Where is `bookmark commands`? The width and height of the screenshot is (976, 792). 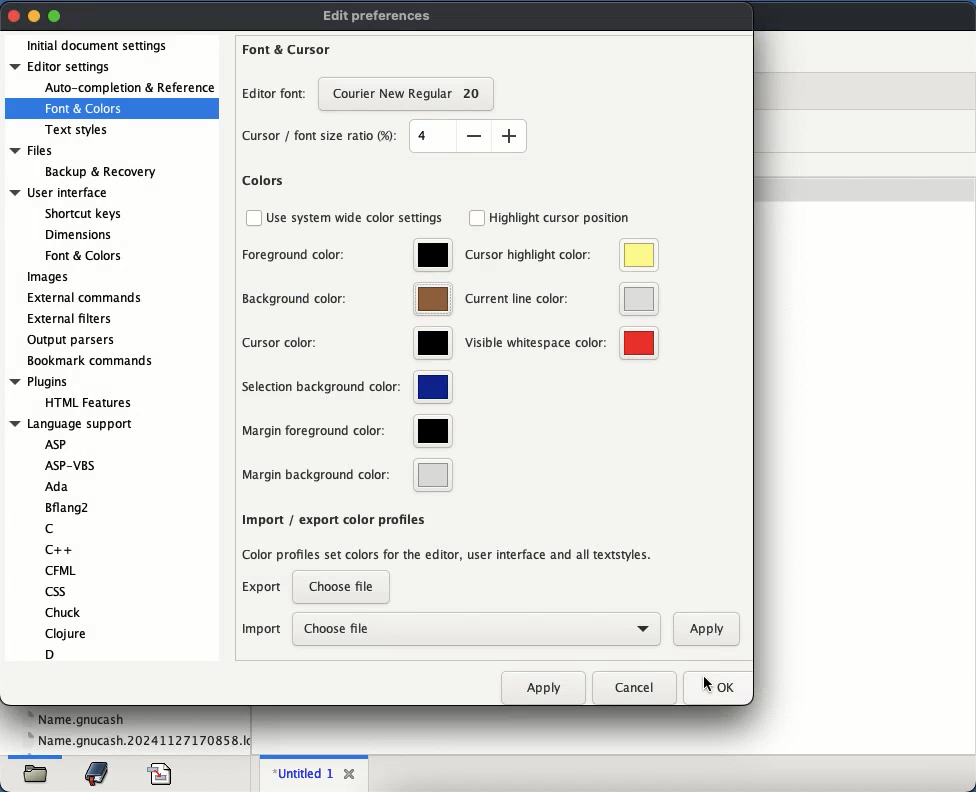 bookmark commands is located at coordinates (93, 361).